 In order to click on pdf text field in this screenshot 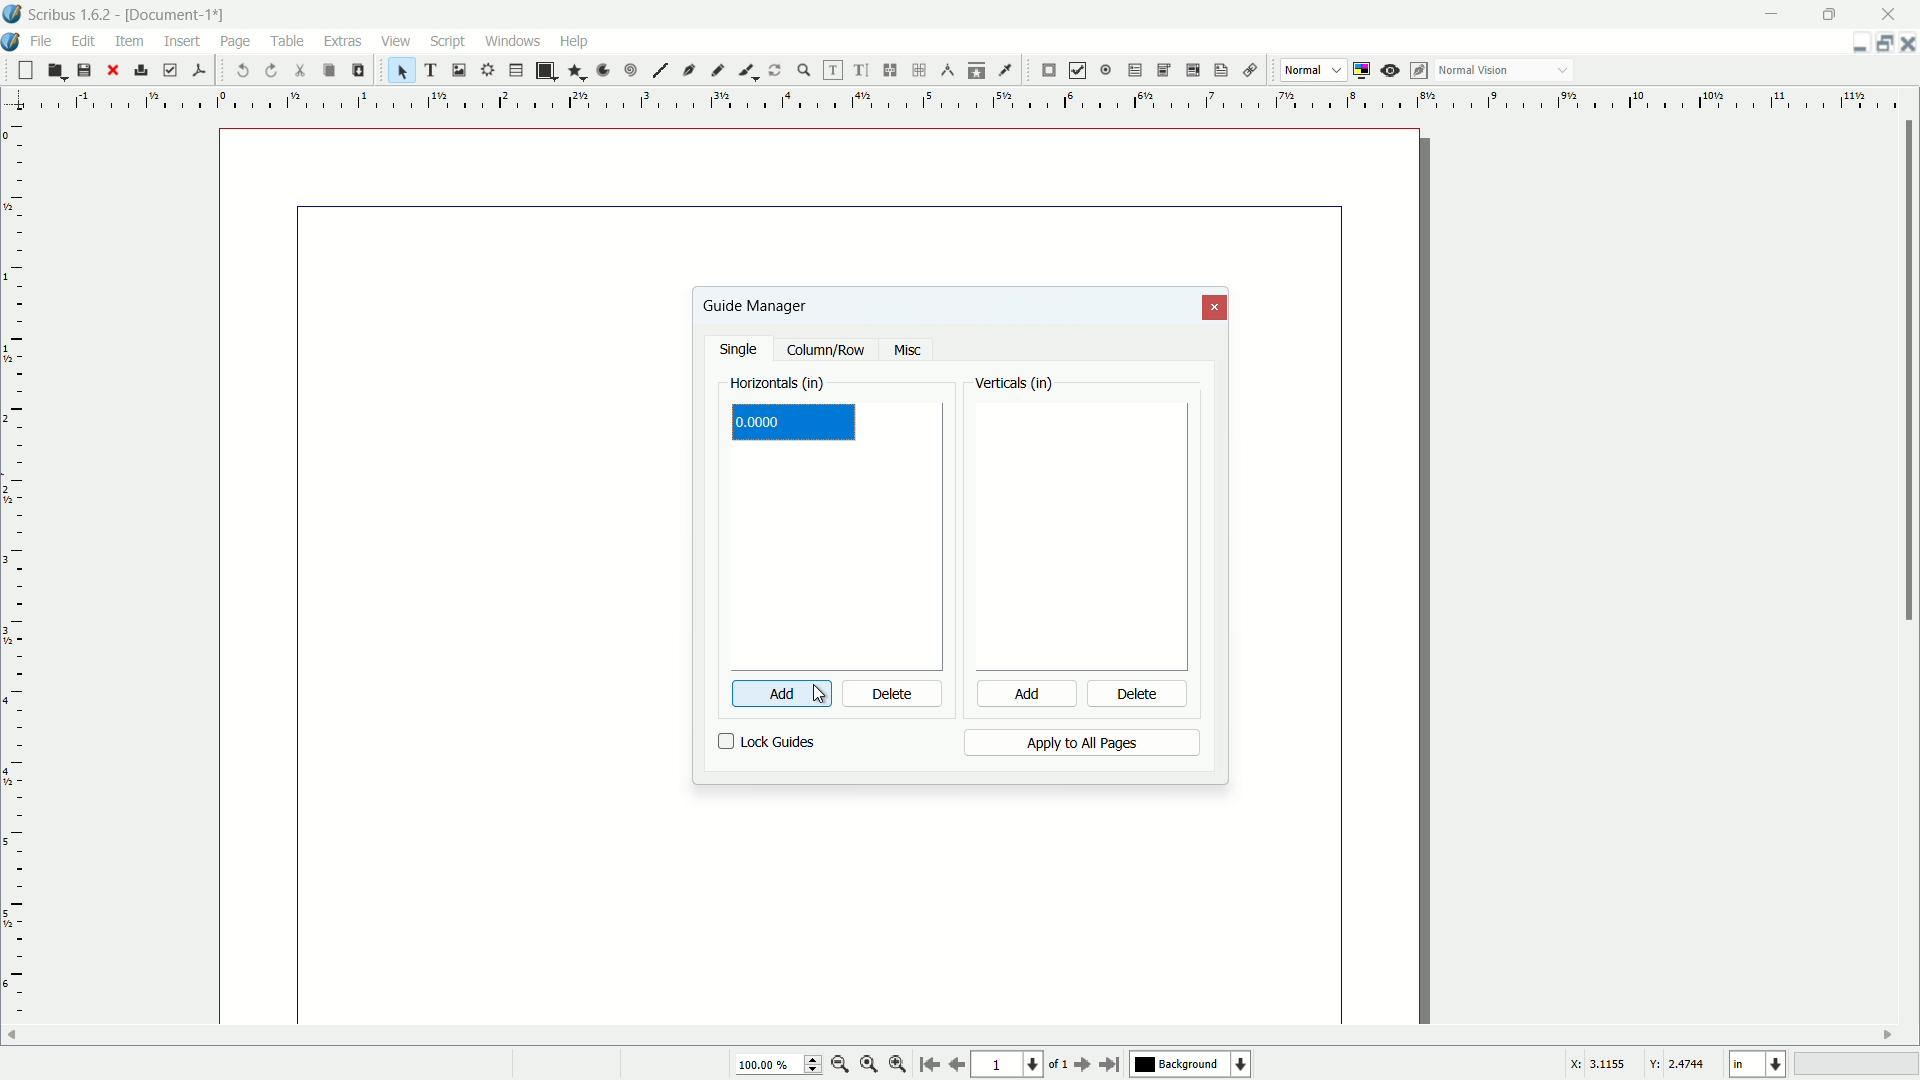, I will do `click(1131, 71)`.